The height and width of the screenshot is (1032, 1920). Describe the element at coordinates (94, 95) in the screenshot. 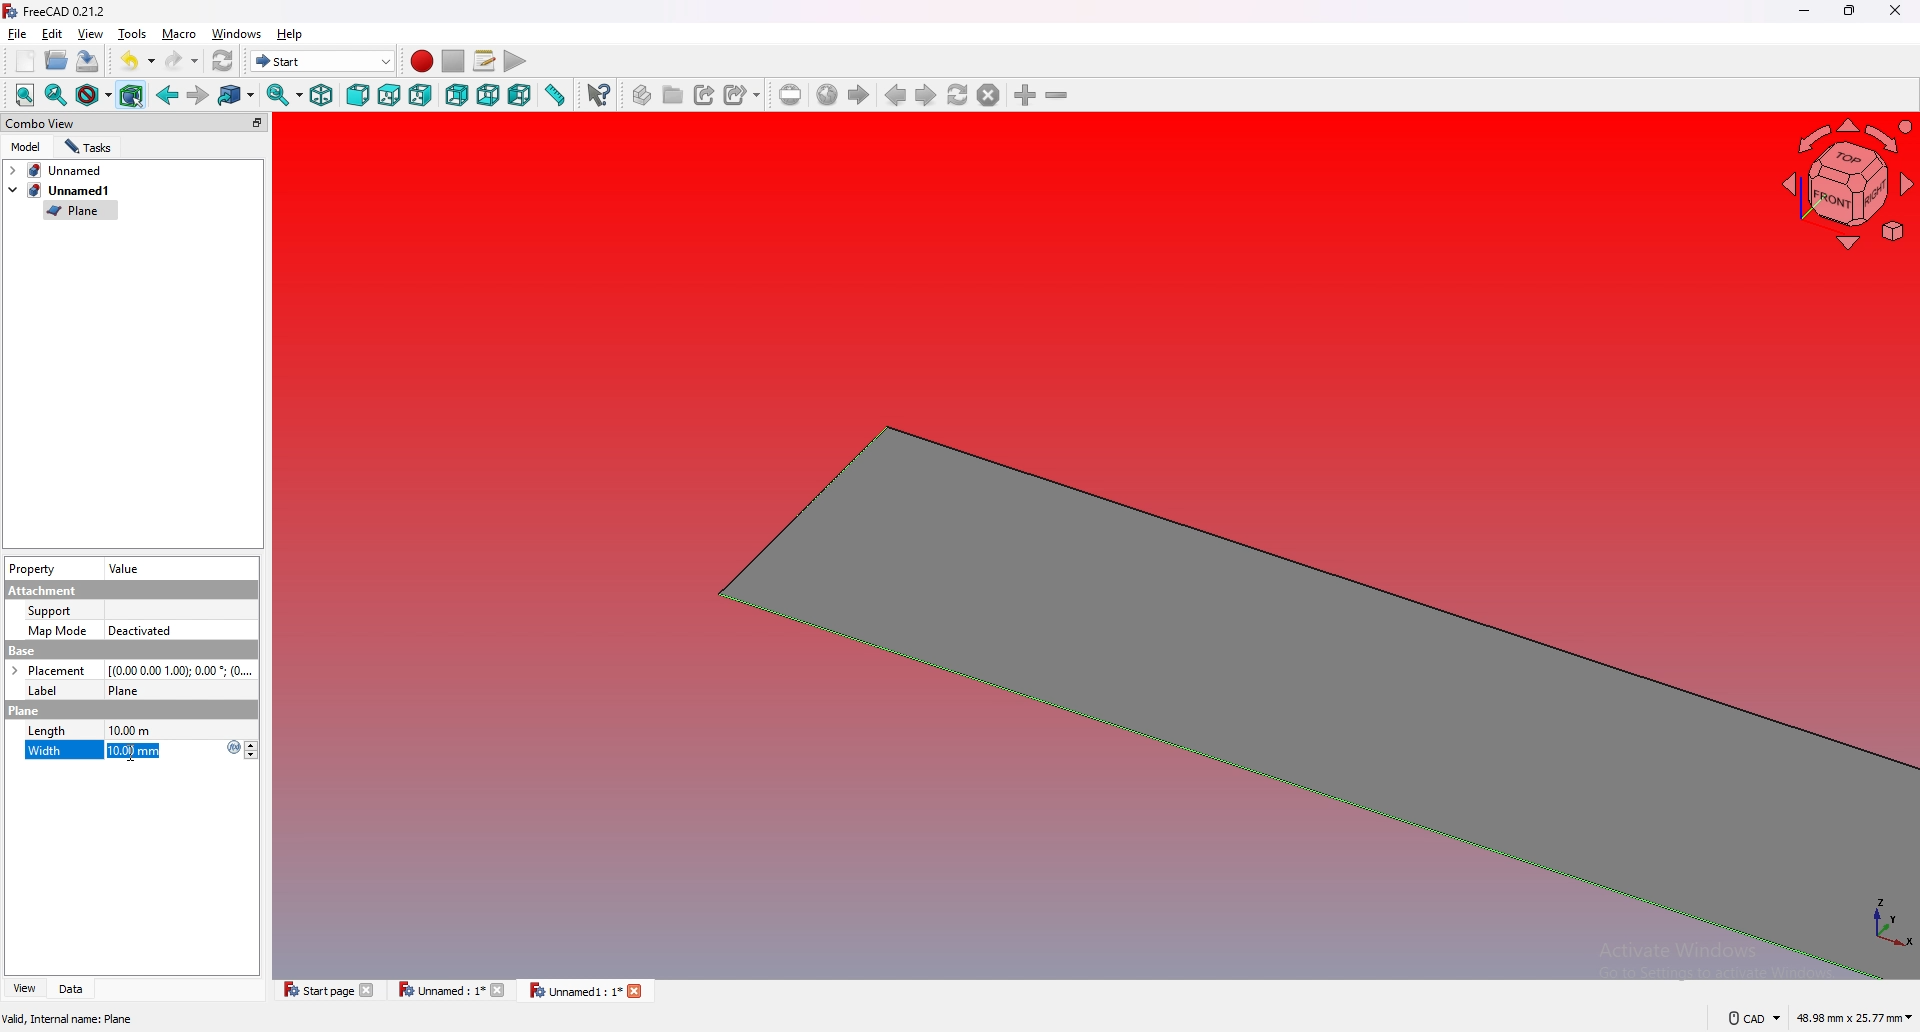

I see `draw style` at that location.